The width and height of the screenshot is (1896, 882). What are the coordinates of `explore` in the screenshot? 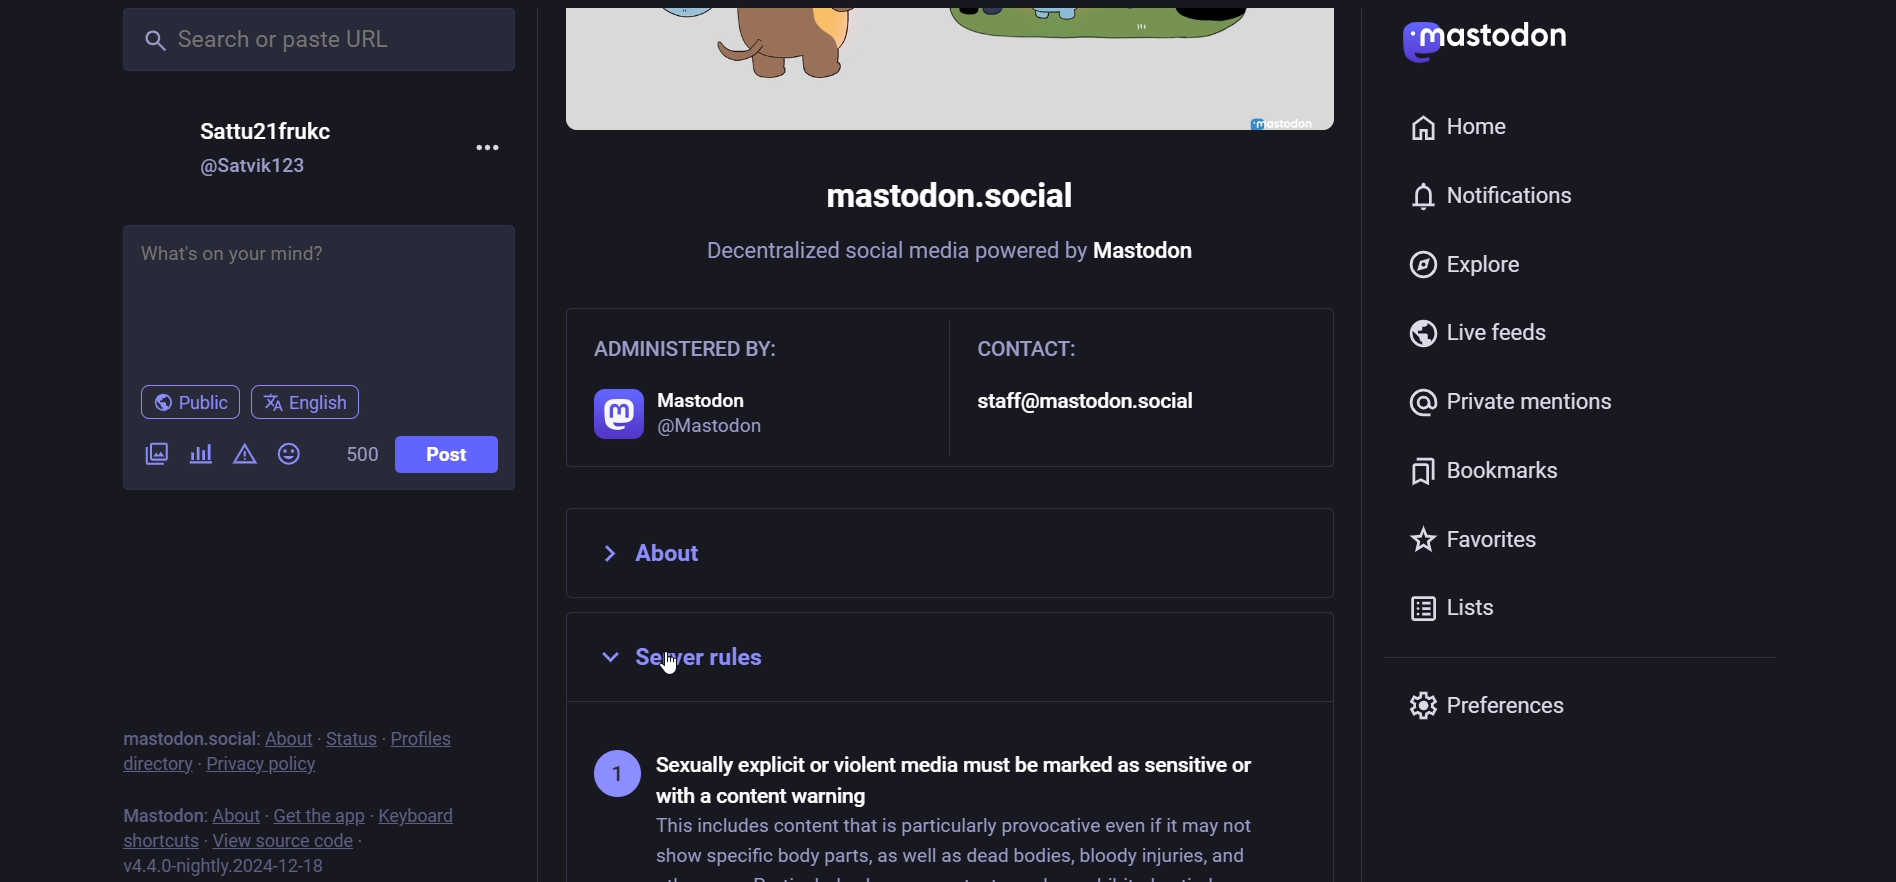 It's located at (1471, 268).